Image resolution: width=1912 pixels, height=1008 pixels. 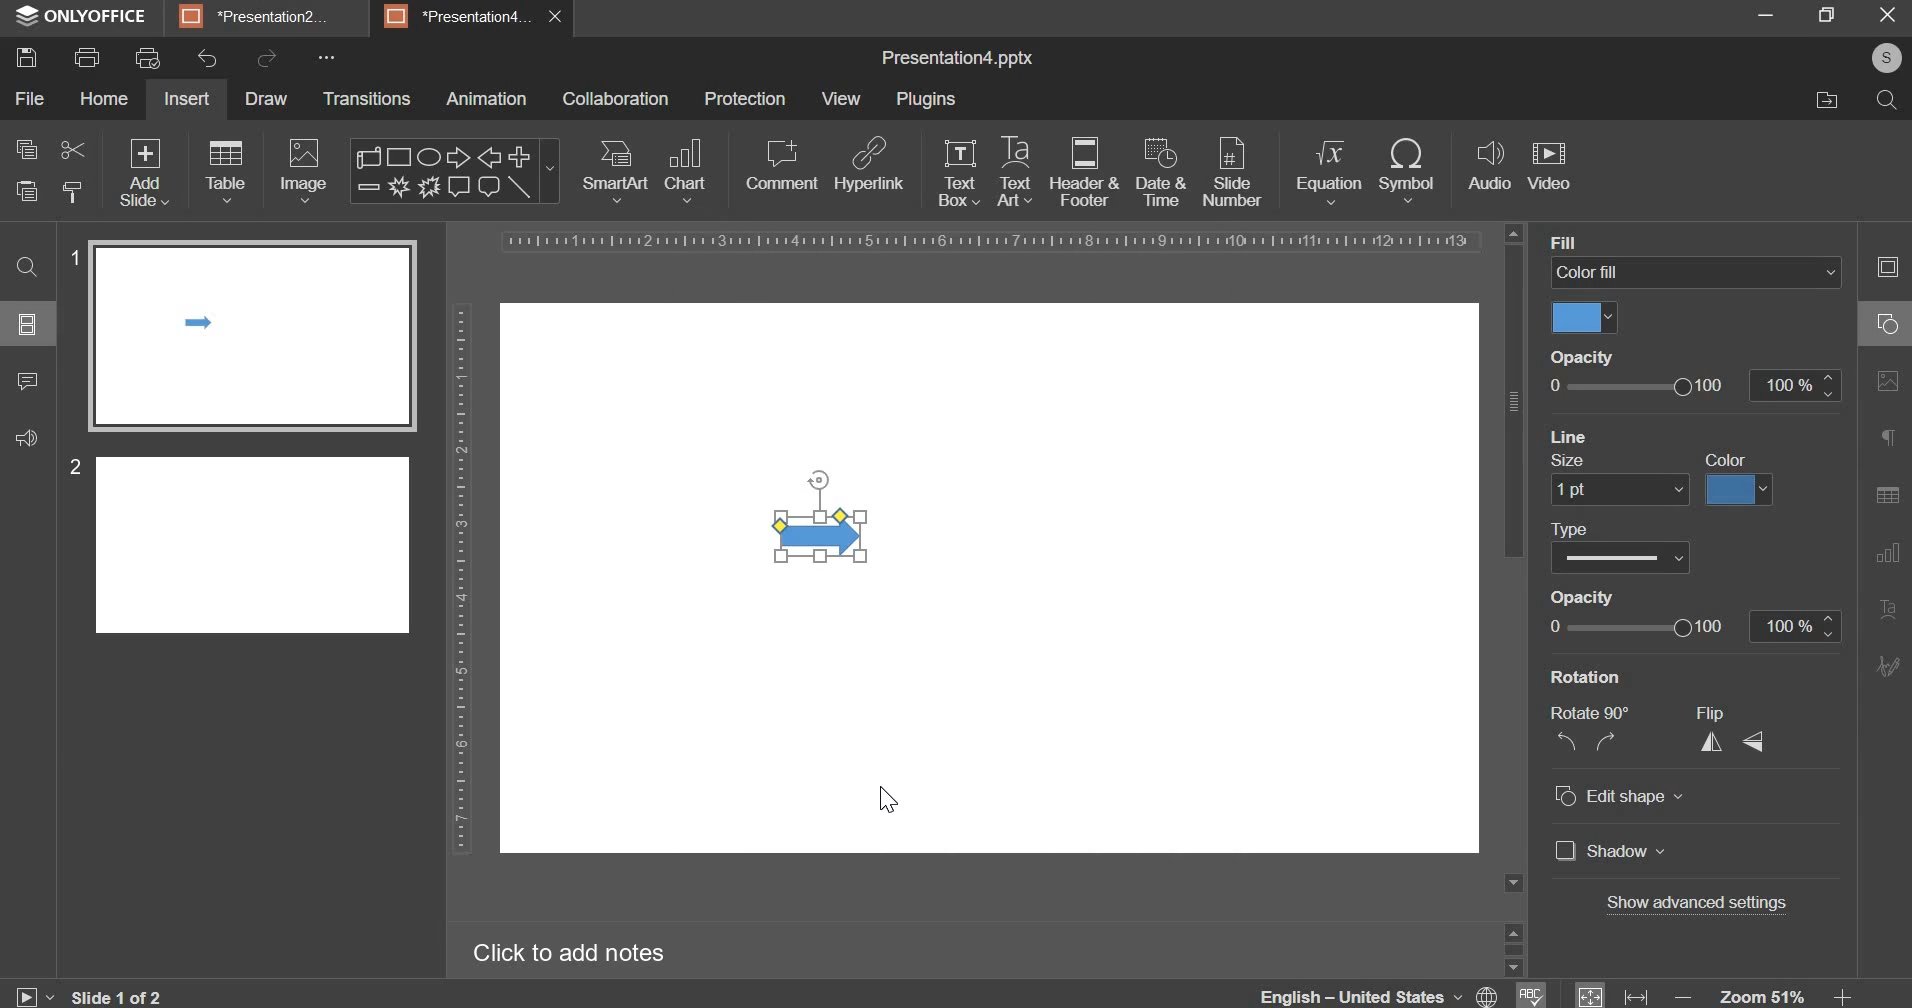 What do you see at coordinates (187, 99) in the screenshot?
I see `insert` at bounding box center [187, 99].